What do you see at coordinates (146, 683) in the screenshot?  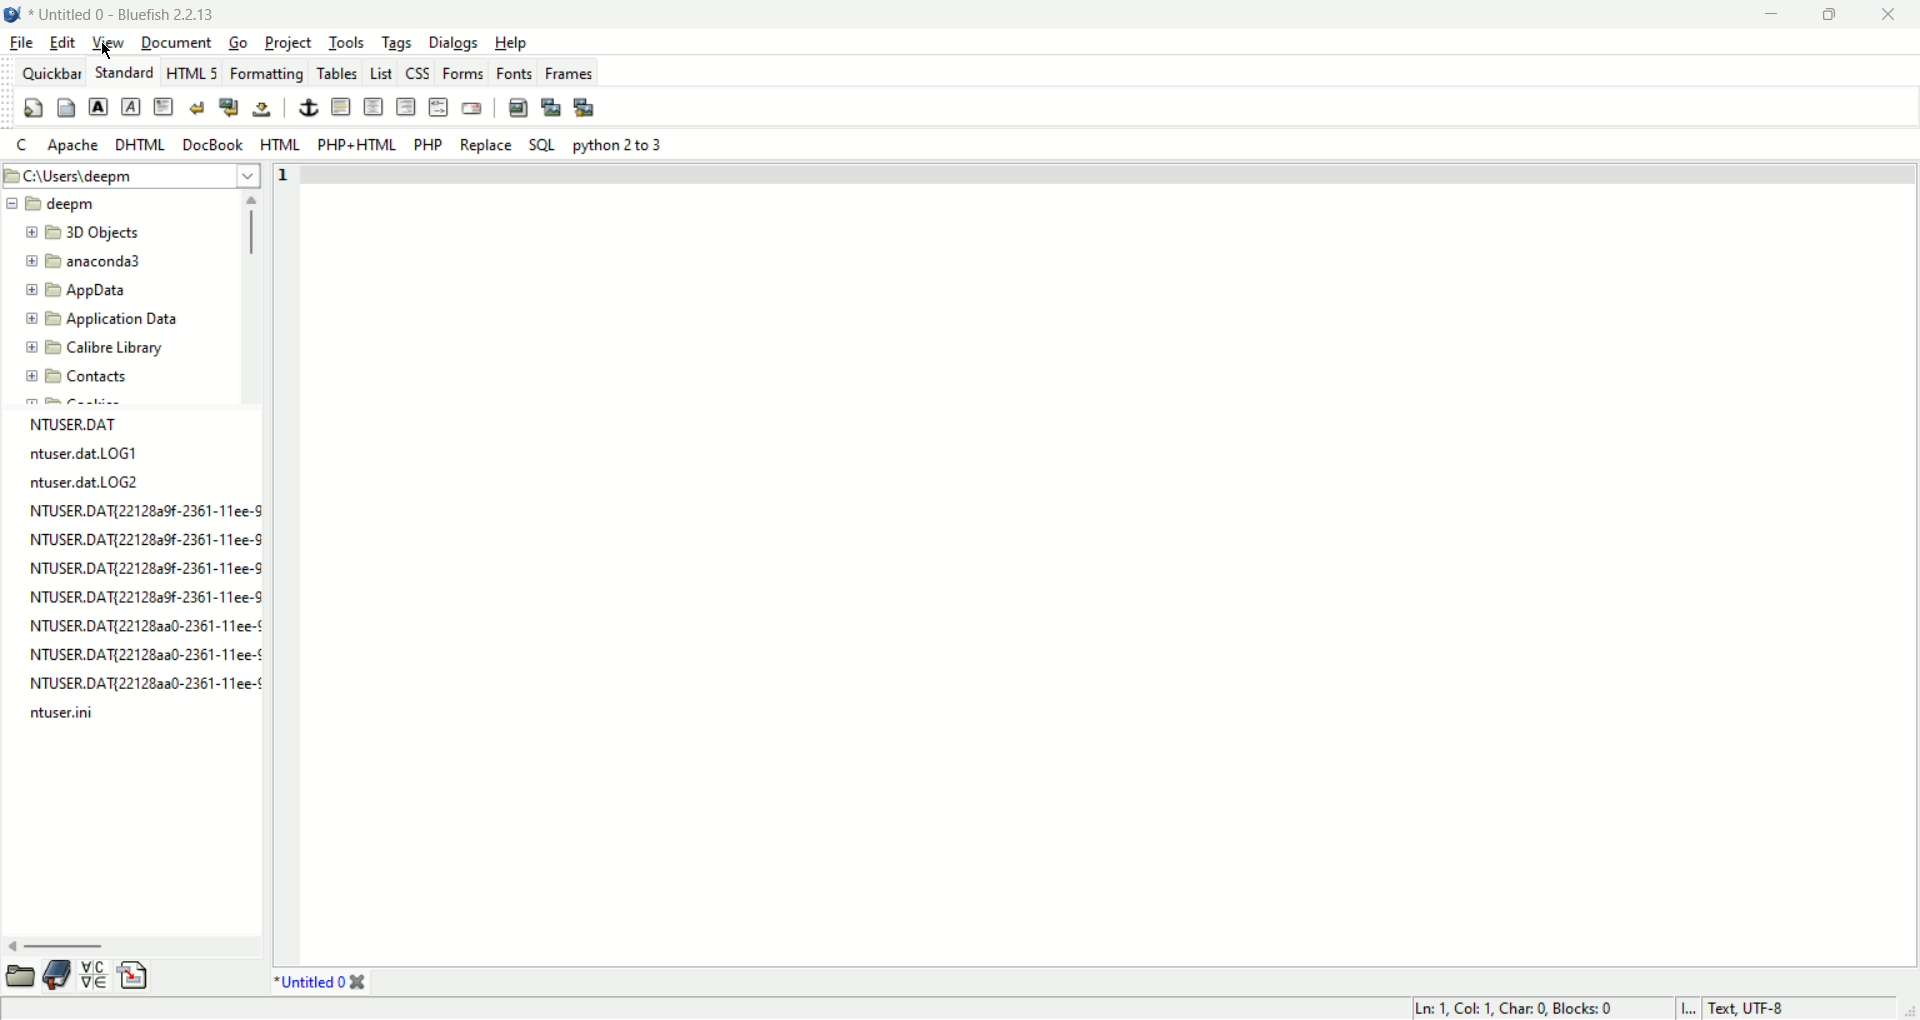 I see `NTUSER.DAT{221282a0-2361-11ee-¢` at bounding box center [146, 683].